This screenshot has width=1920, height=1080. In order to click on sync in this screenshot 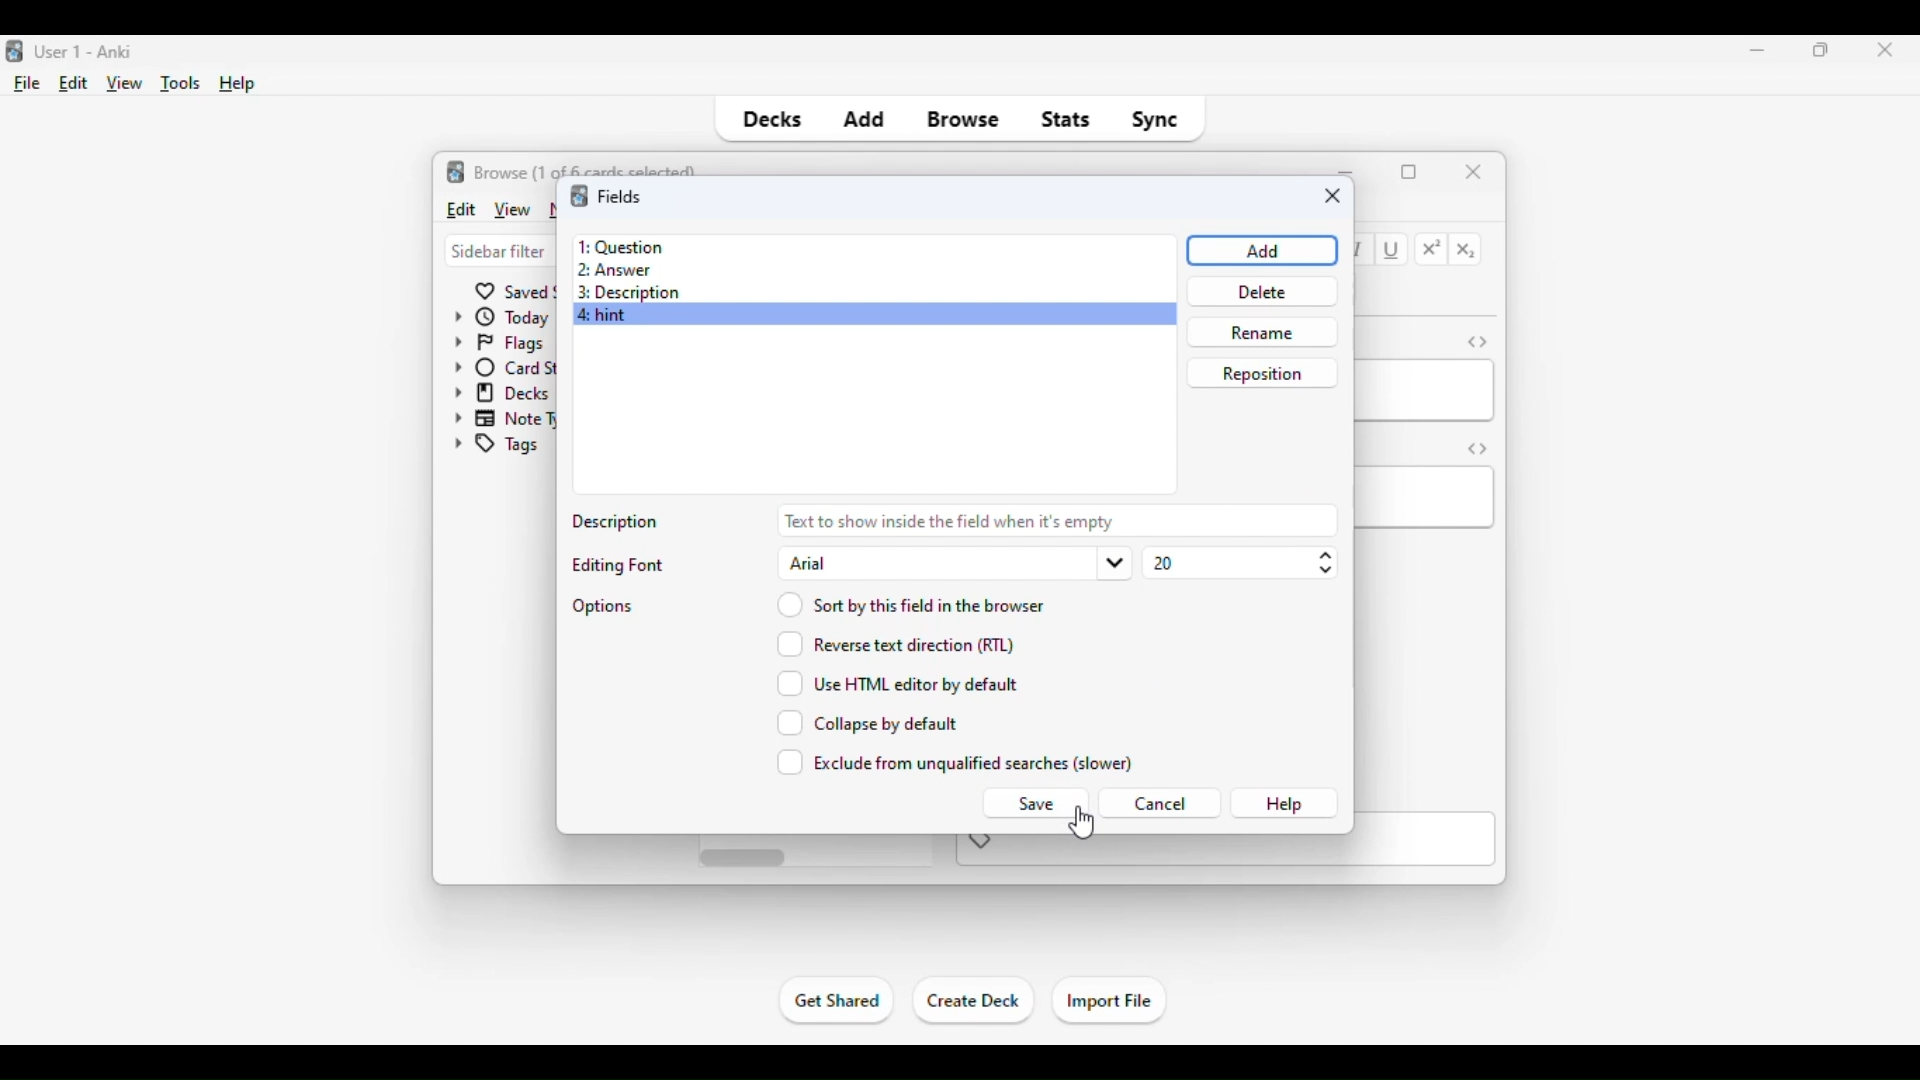, I will do `click(1154, 120)`.